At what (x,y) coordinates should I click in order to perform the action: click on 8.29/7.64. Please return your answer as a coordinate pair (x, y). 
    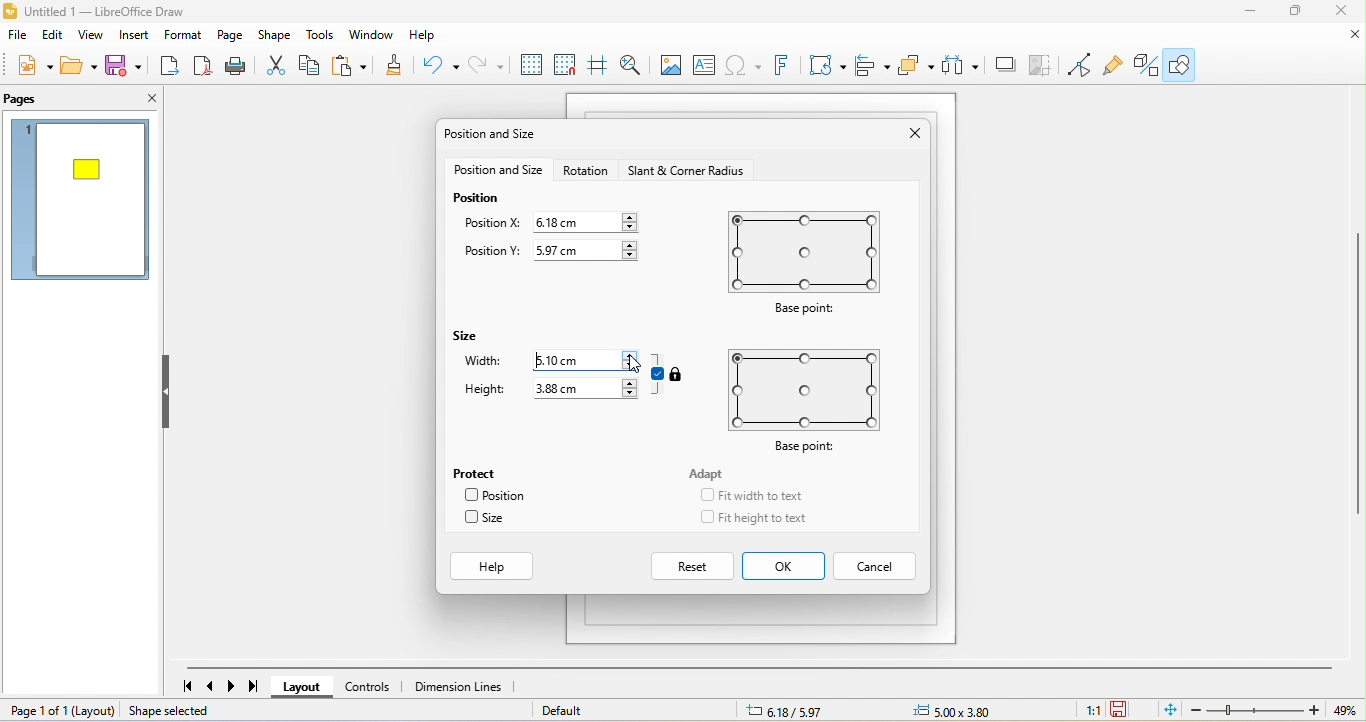
    Looking at the image, I should click on (816, 710).